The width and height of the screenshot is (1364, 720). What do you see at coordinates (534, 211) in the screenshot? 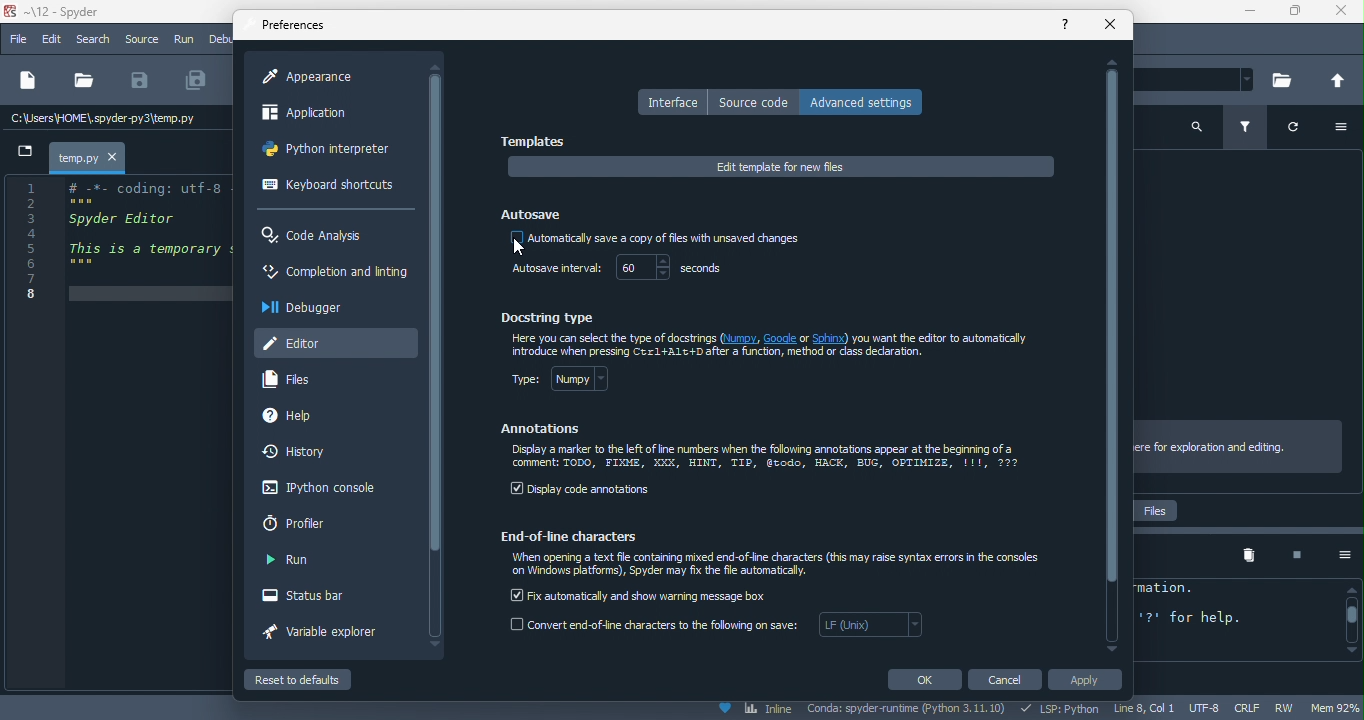
I see `autosave` at bounding box center [534, 211].